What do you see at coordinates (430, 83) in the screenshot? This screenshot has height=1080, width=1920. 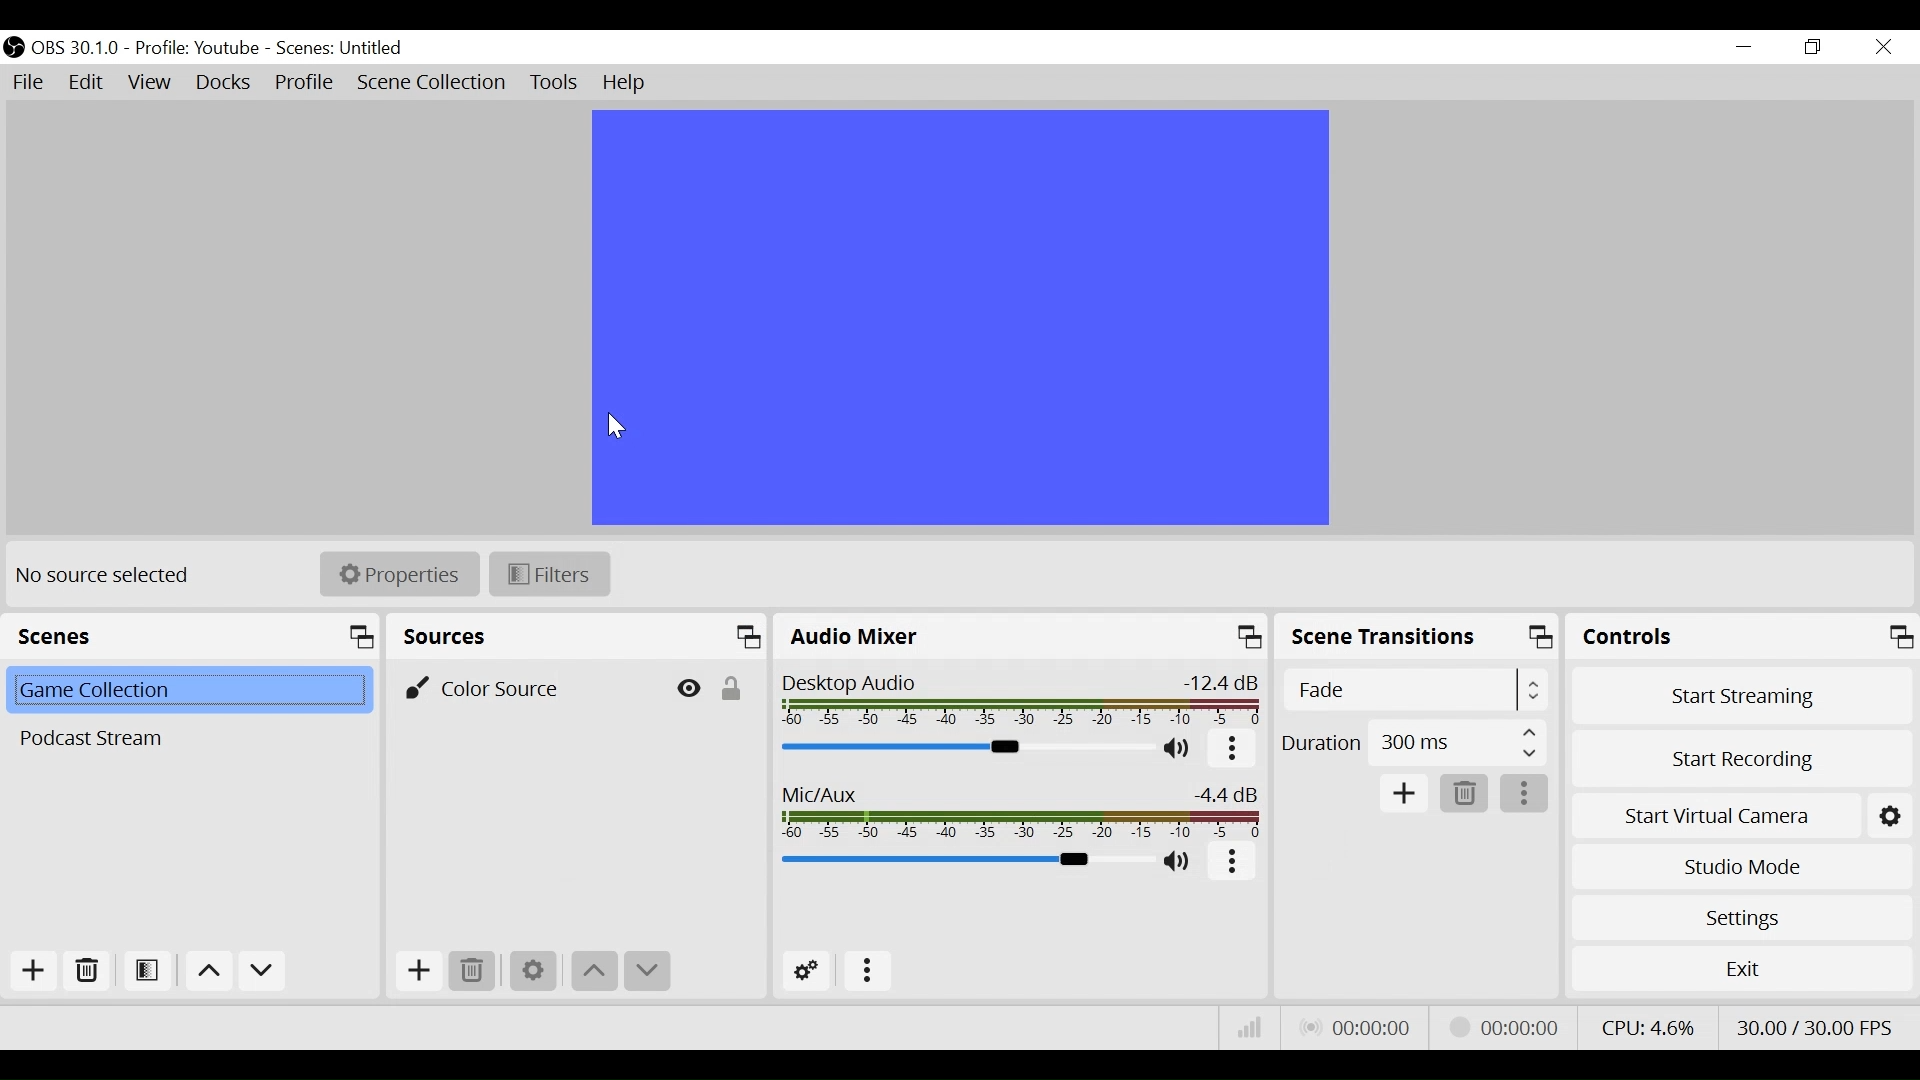 I see `Scene Collection` at bounding box center [430, 83].